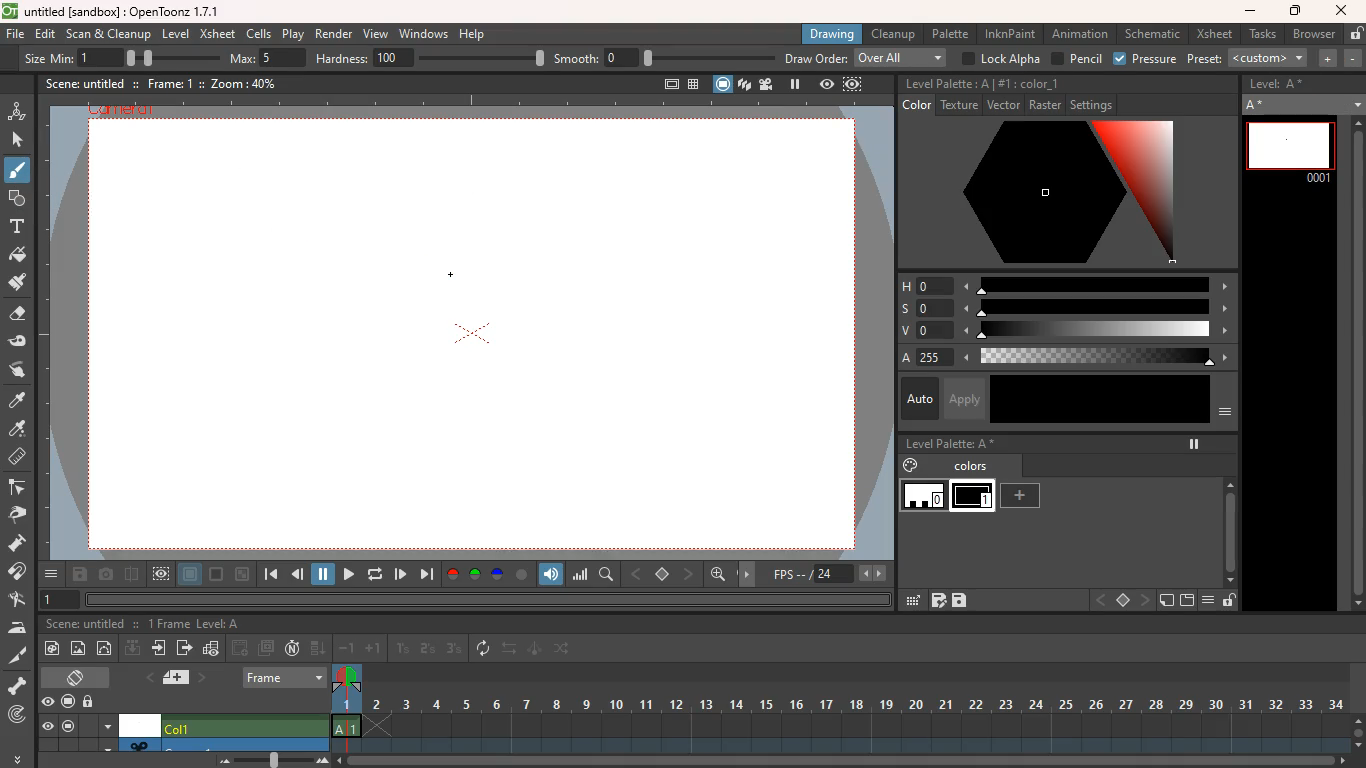 This screenshot has width=1366, height=768. What do you see at coordinates (1100, 308) in the screenshot?
I see `scale` at bounding box center [1100, 308].